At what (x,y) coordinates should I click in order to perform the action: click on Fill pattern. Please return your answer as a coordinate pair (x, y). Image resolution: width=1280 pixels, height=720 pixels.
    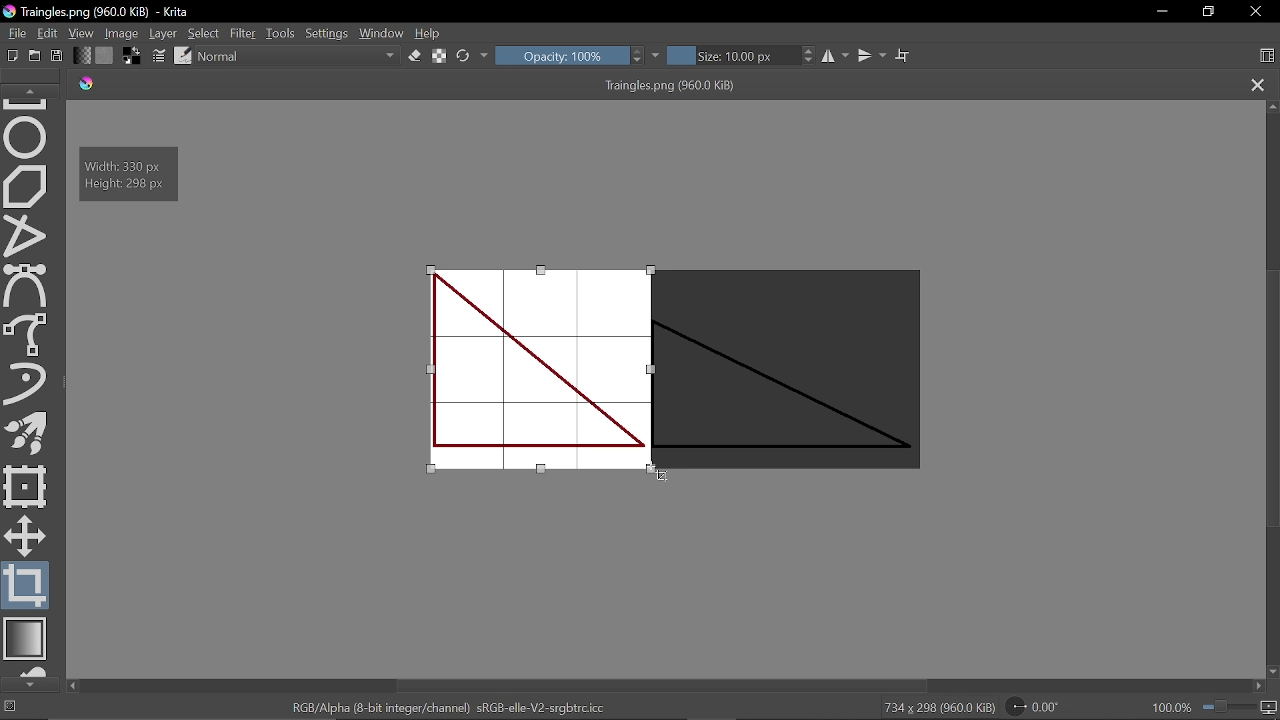
    Looking at the image, I should click on (105, 56).